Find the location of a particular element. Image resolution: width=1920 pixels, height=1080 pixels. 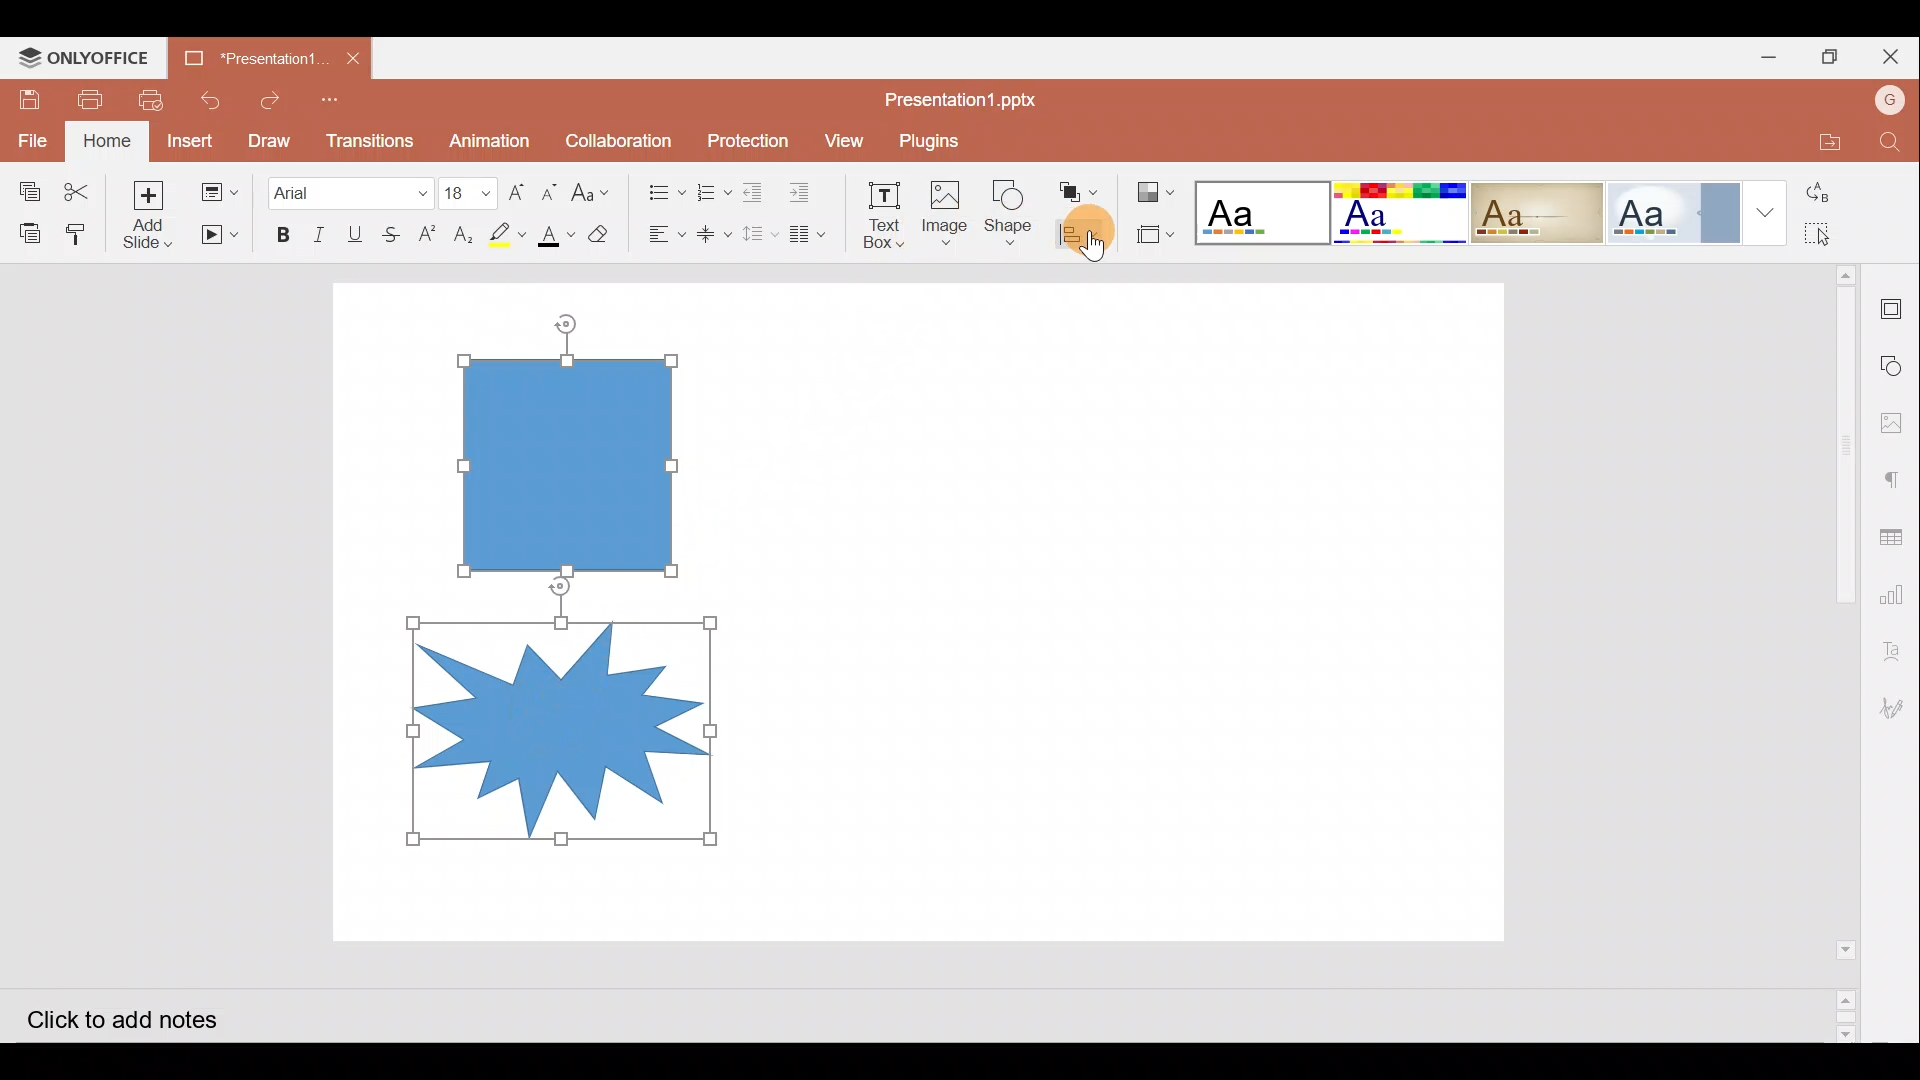

Strikethrough is located at coordinates (396, 231).